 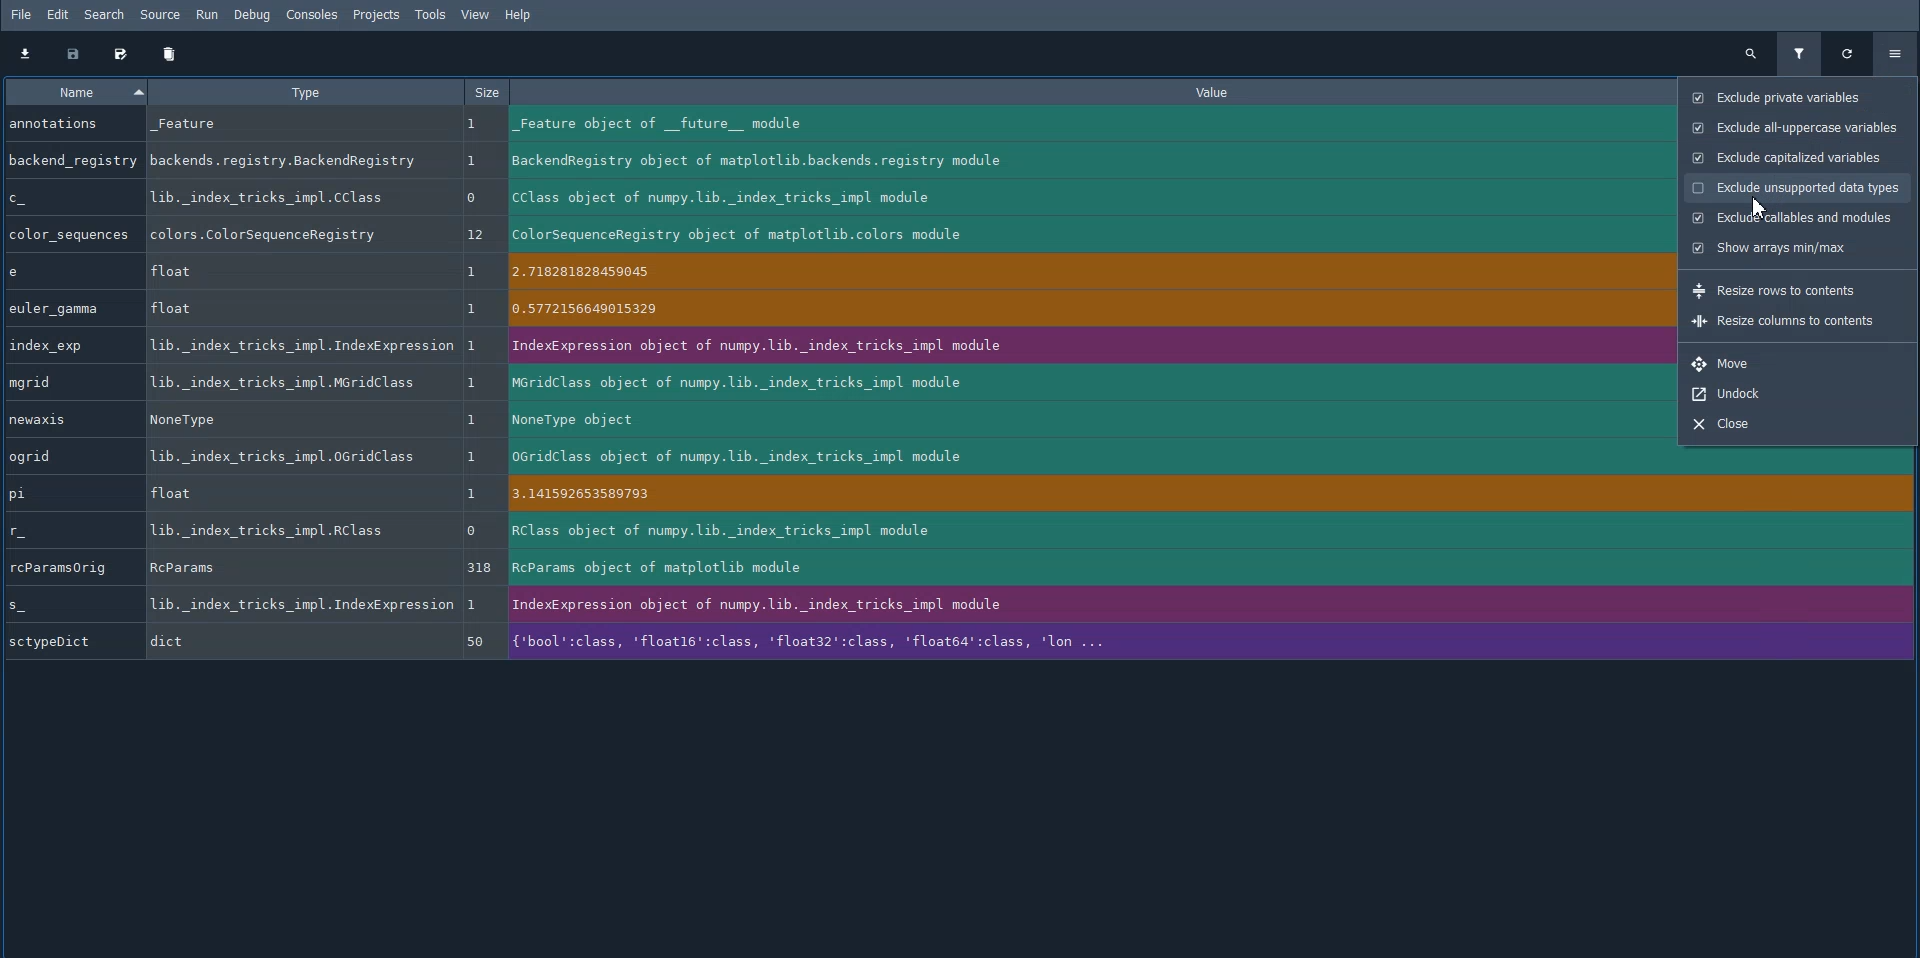 What do you see at coordinates (1084, 497) in the screenshot?
I see `3.141592653589793` at bounding box center [1084, 497].